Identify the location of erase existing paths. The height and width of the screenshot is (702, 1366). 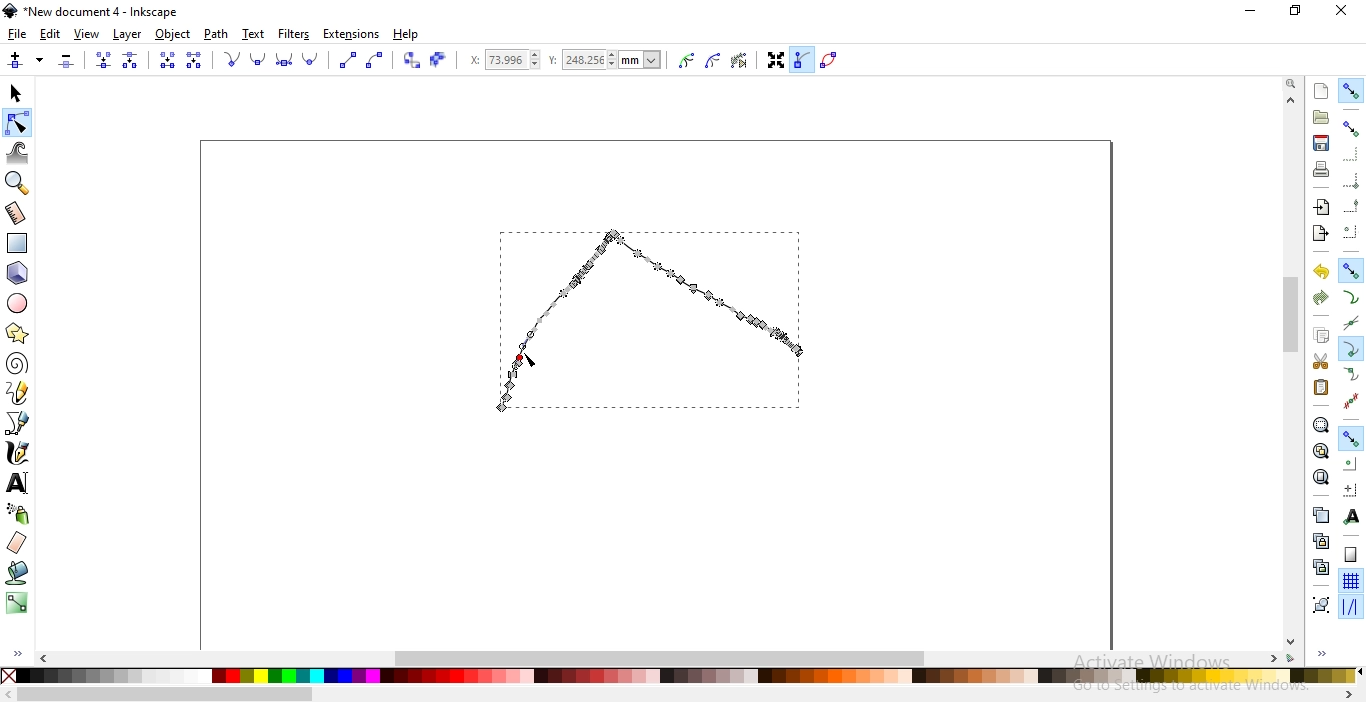
(17, 542).